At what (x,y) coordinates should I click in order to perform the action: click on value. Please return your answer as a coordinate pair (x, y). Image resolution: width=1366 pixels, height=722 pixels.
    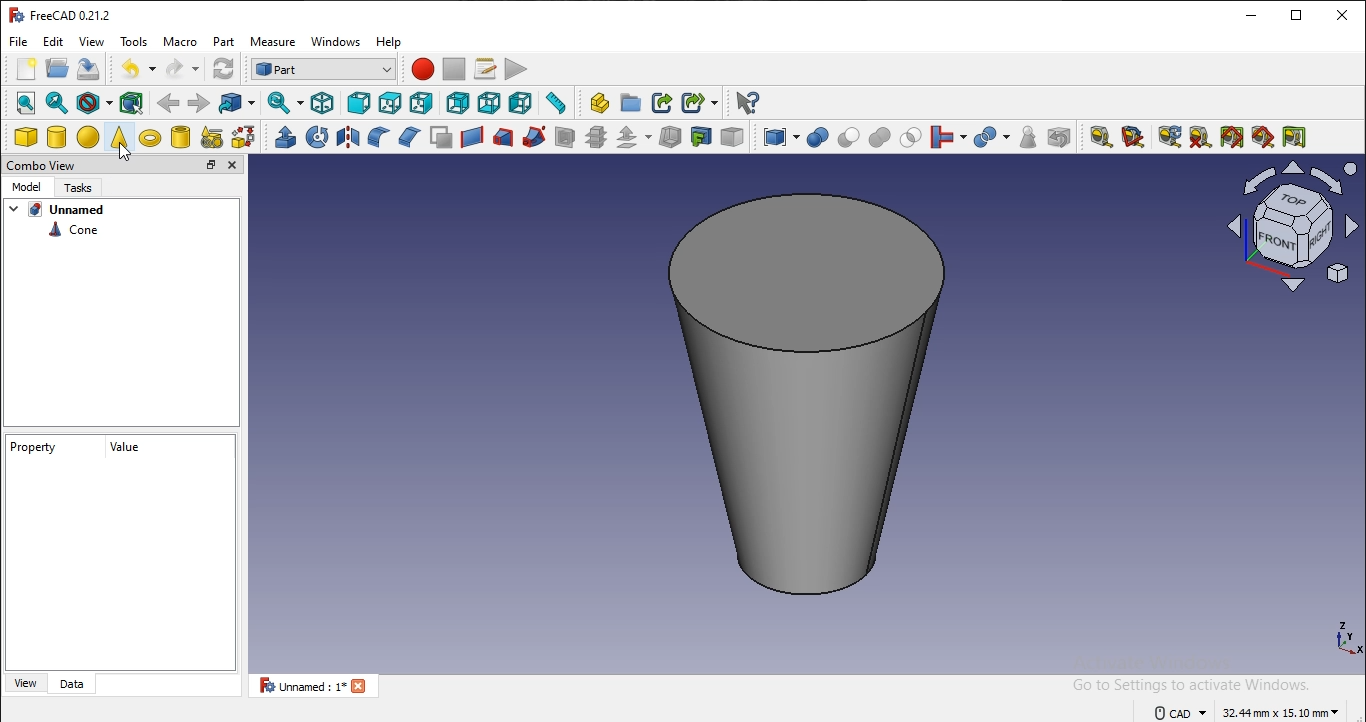
    Looking at the image, I should click on (130, 445).